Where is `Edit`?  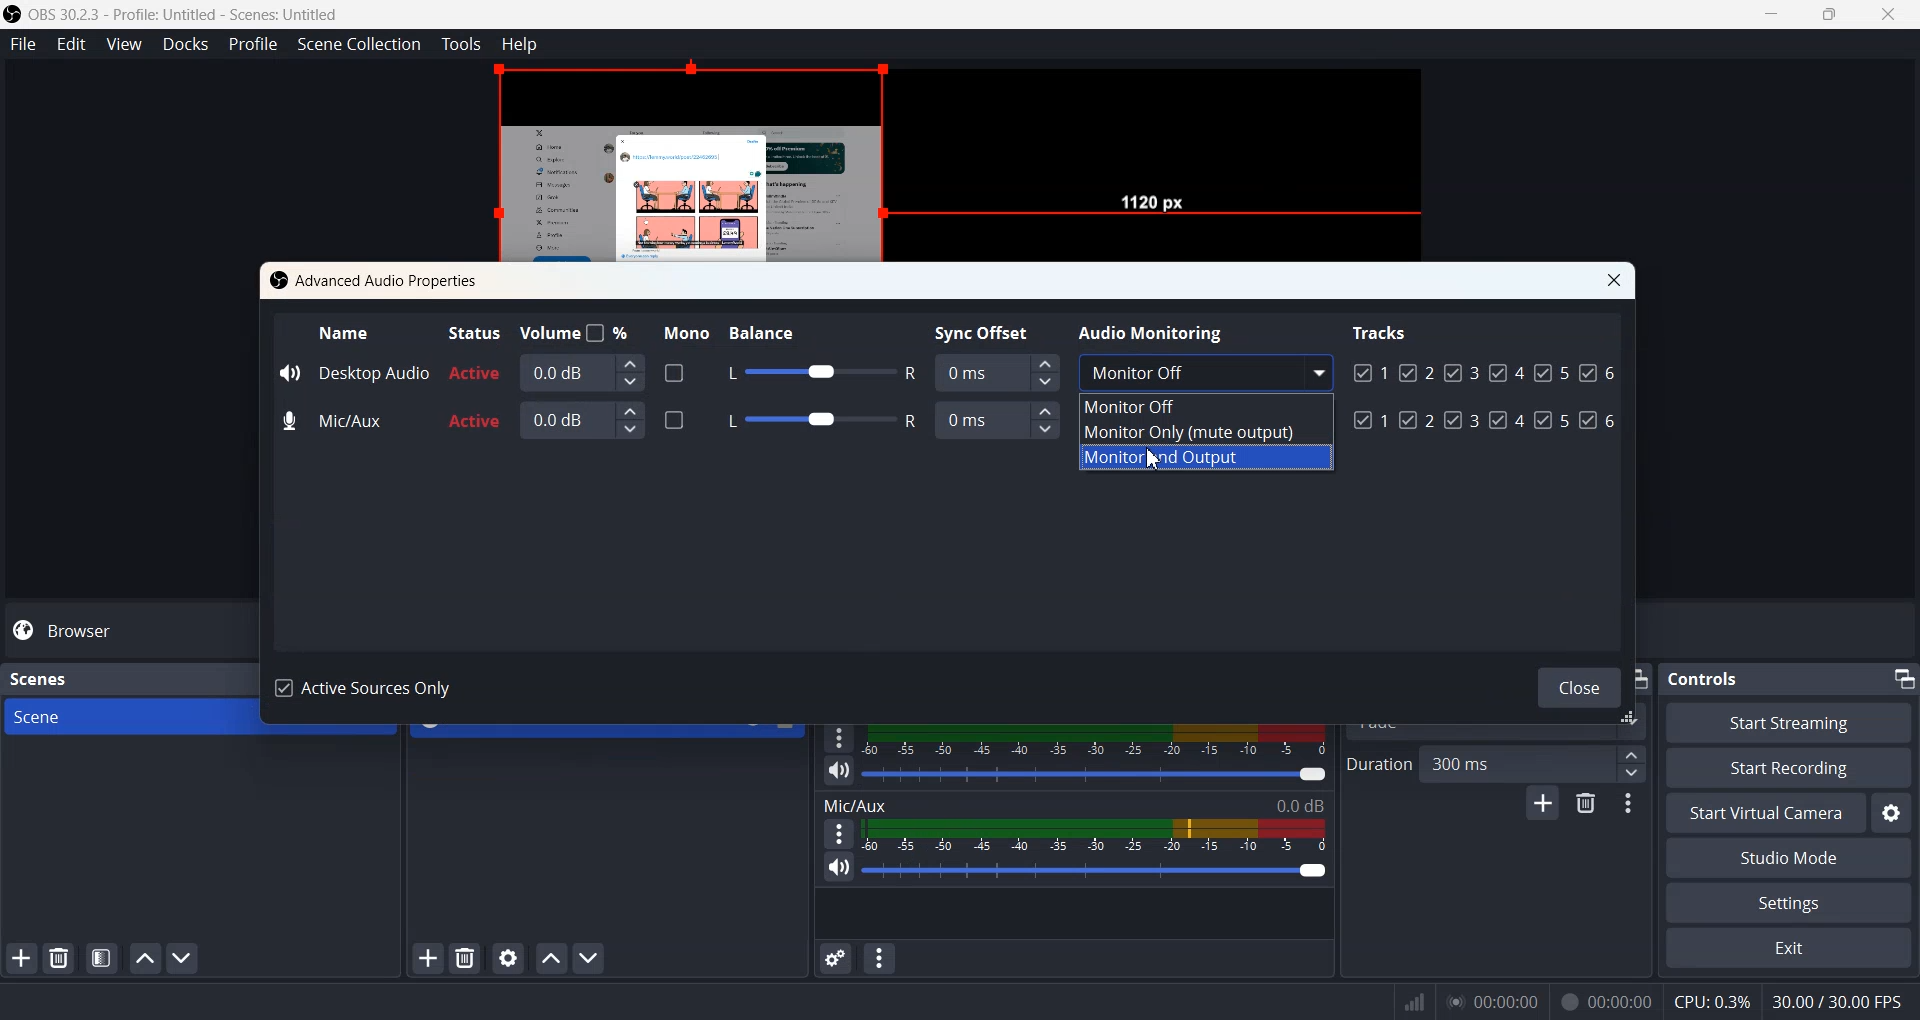 Edit is located at coordinates (72, 44).